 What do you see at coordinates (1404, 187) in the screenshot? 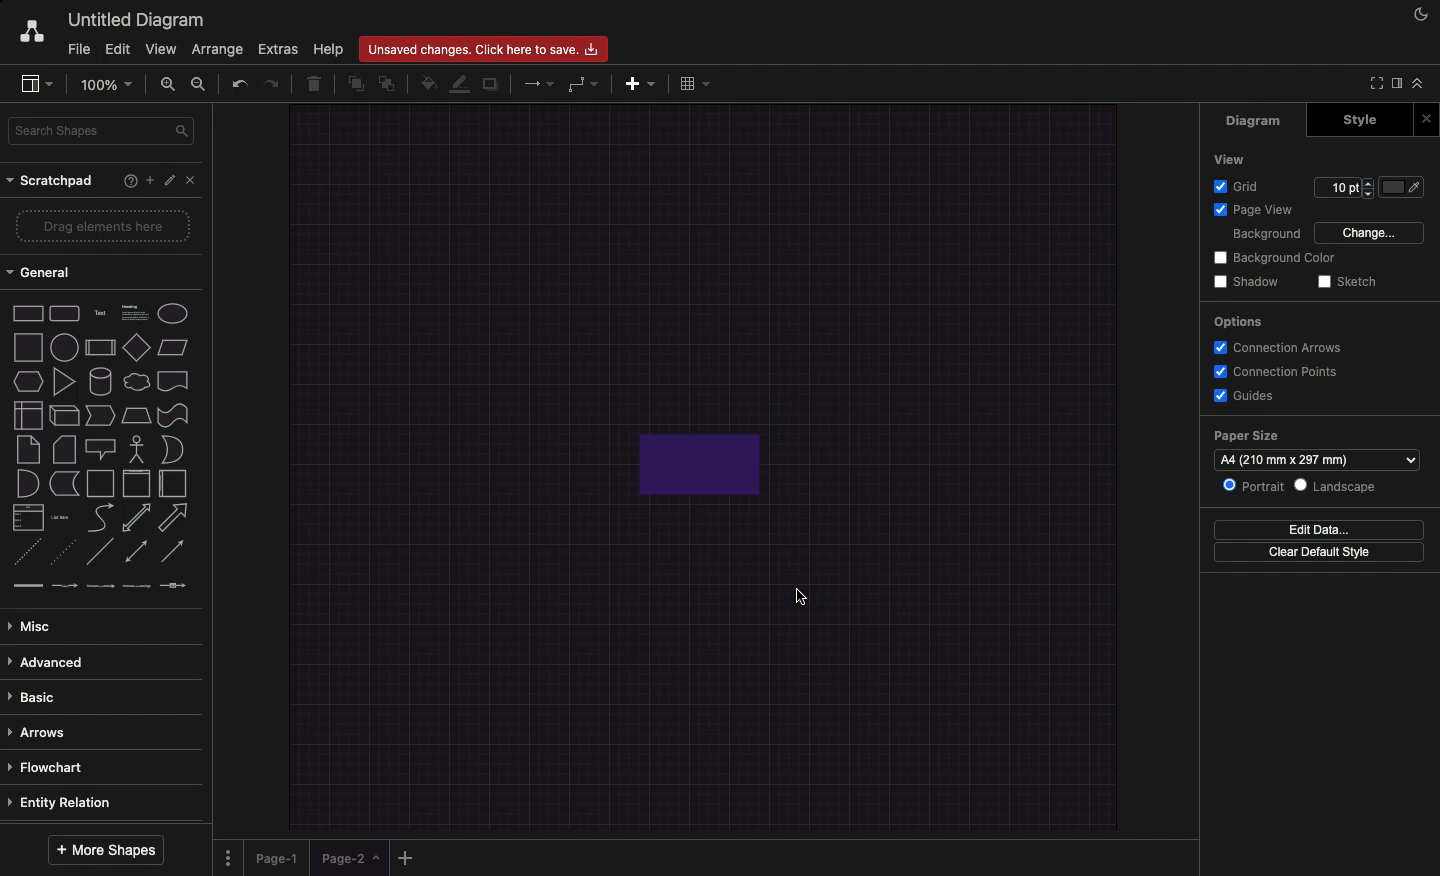
I see `Fill color` at bounding box center [1404, 187].